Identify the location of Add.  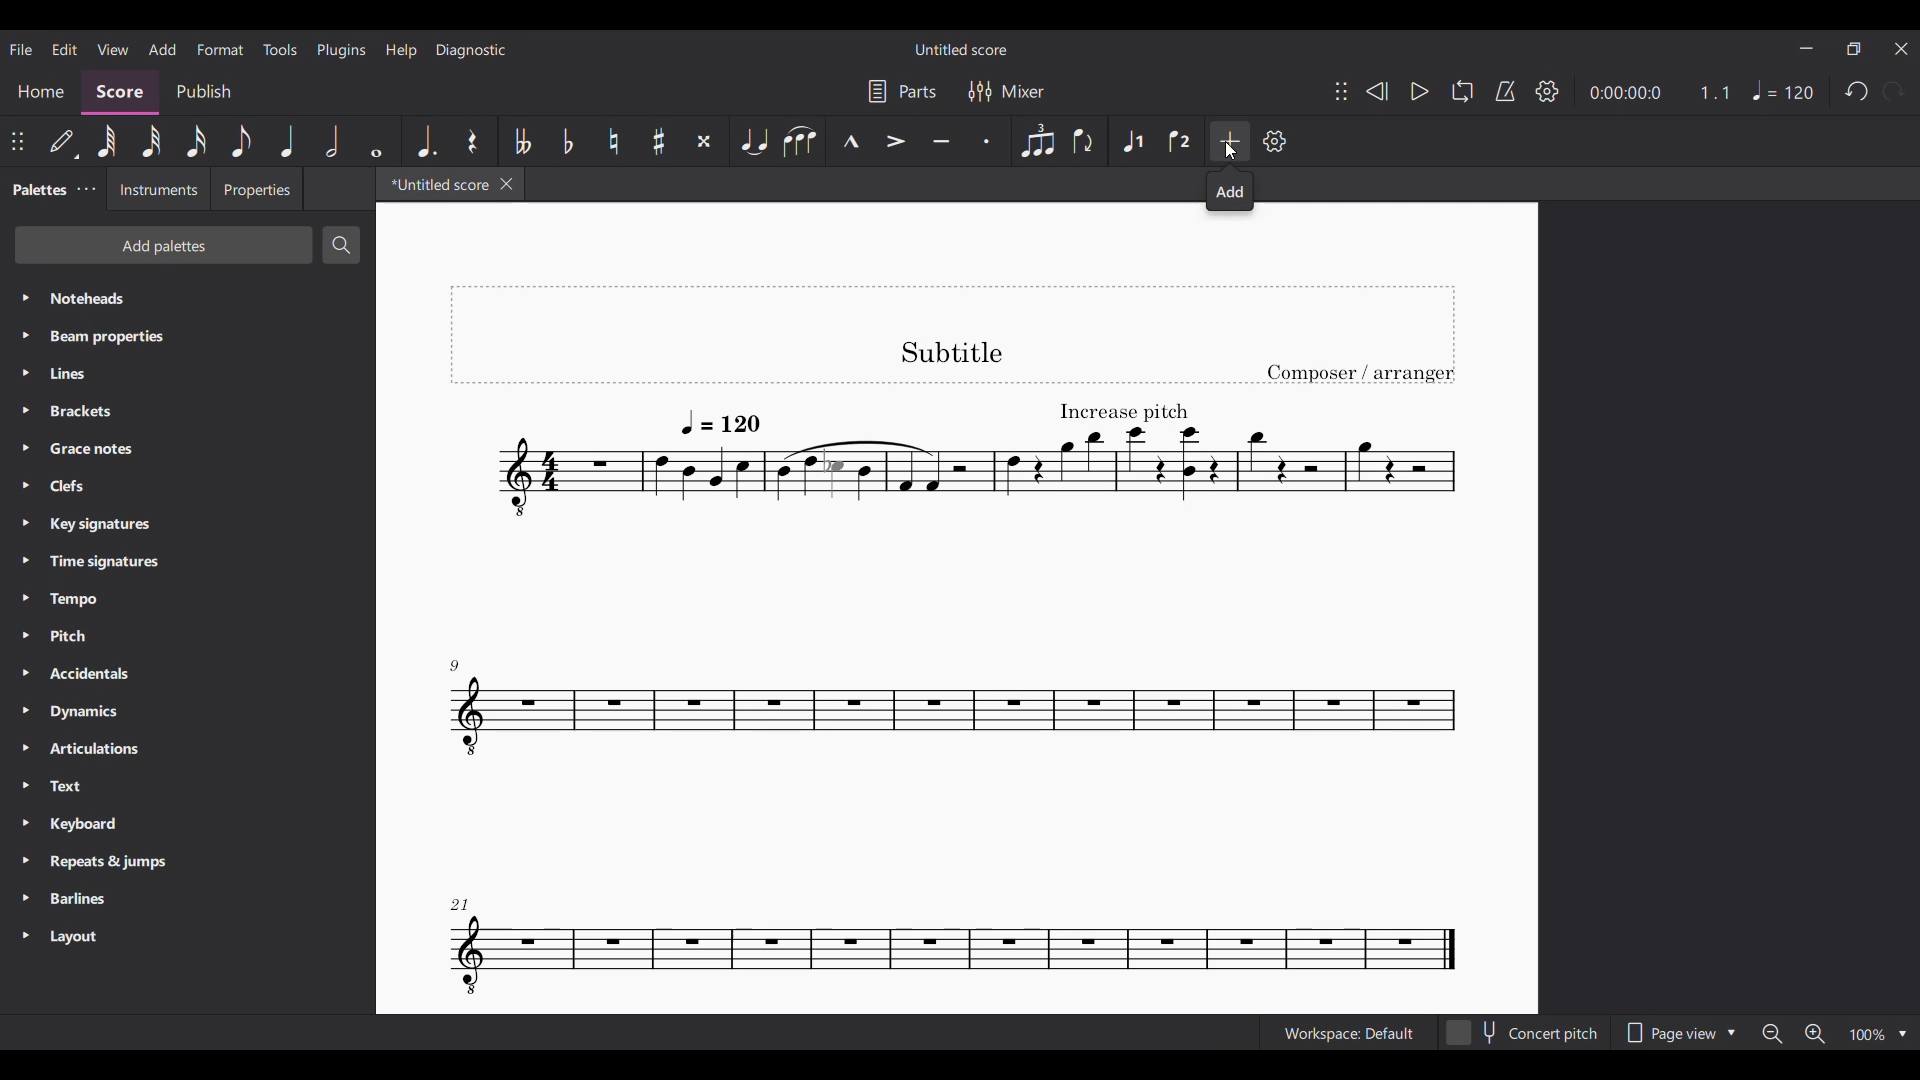
(1230, 140).